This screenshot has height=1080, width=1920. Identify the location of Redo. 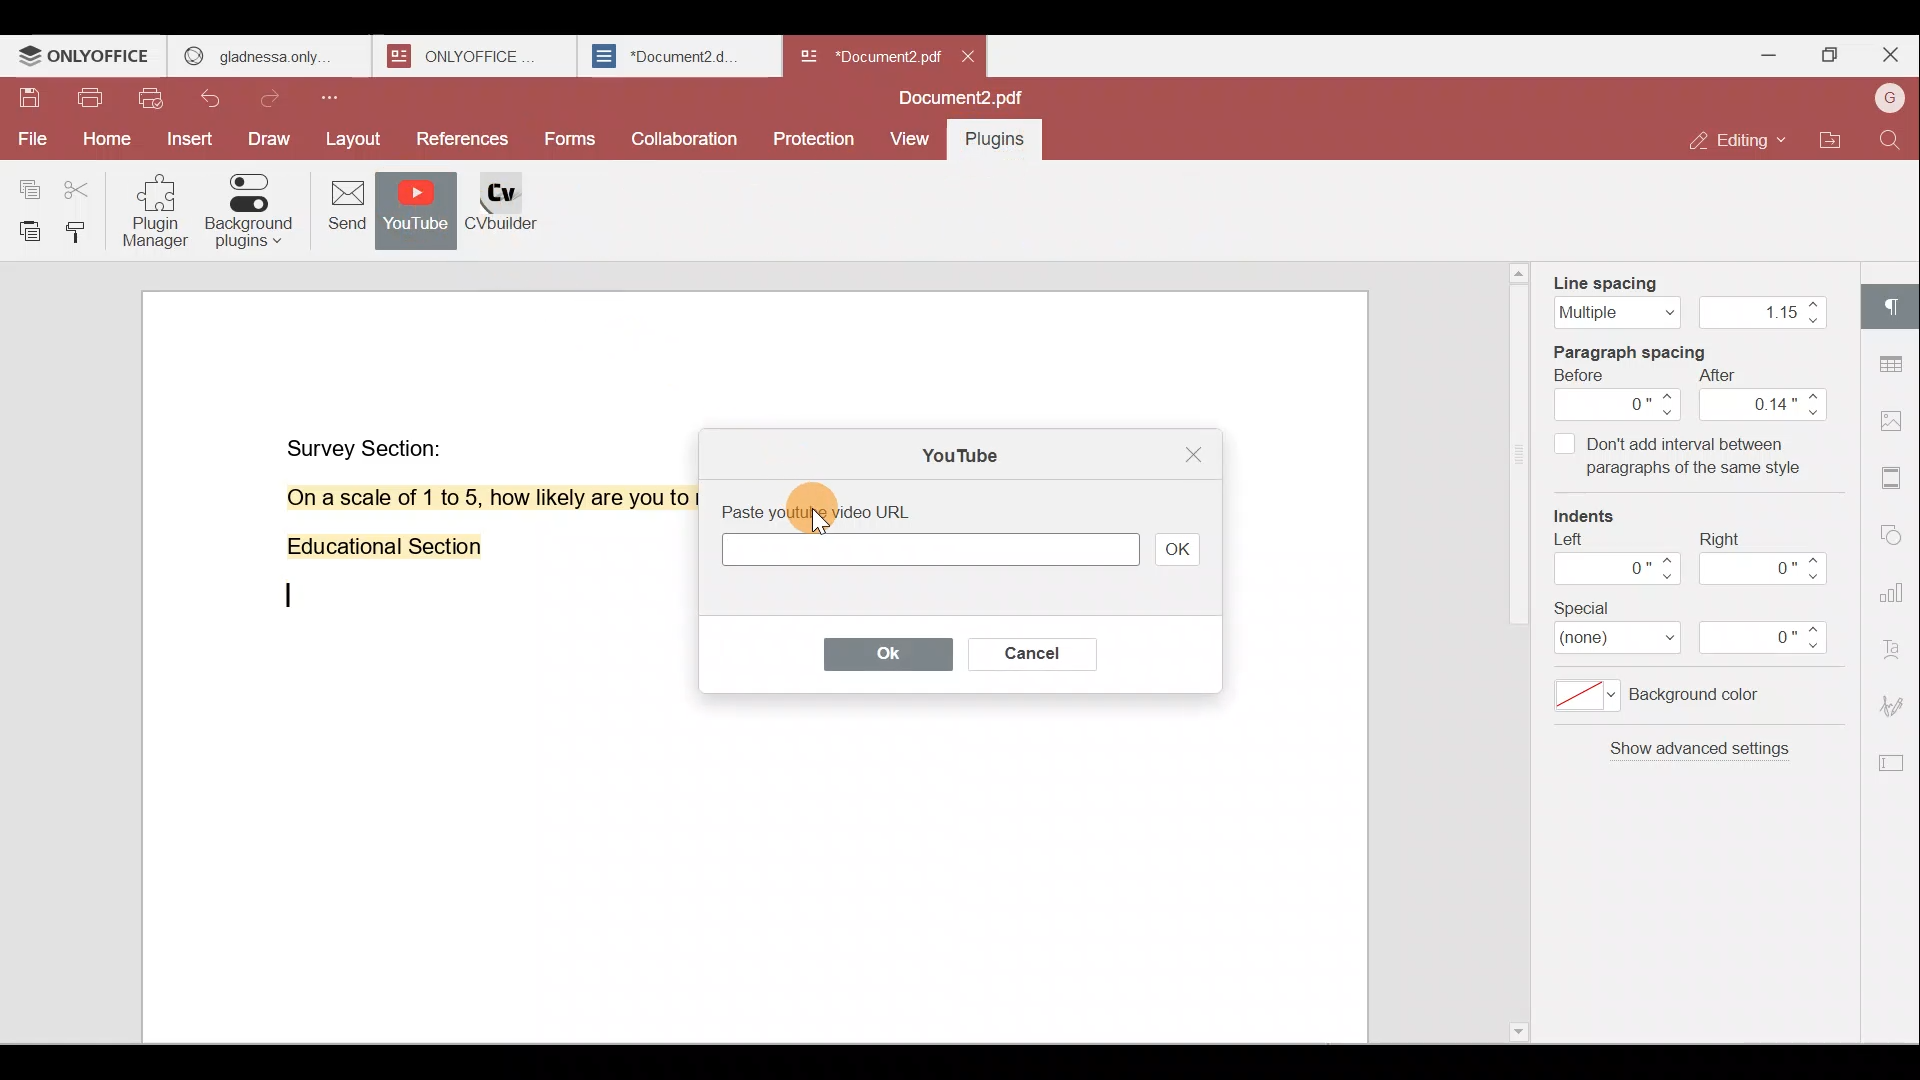
(276, 99).